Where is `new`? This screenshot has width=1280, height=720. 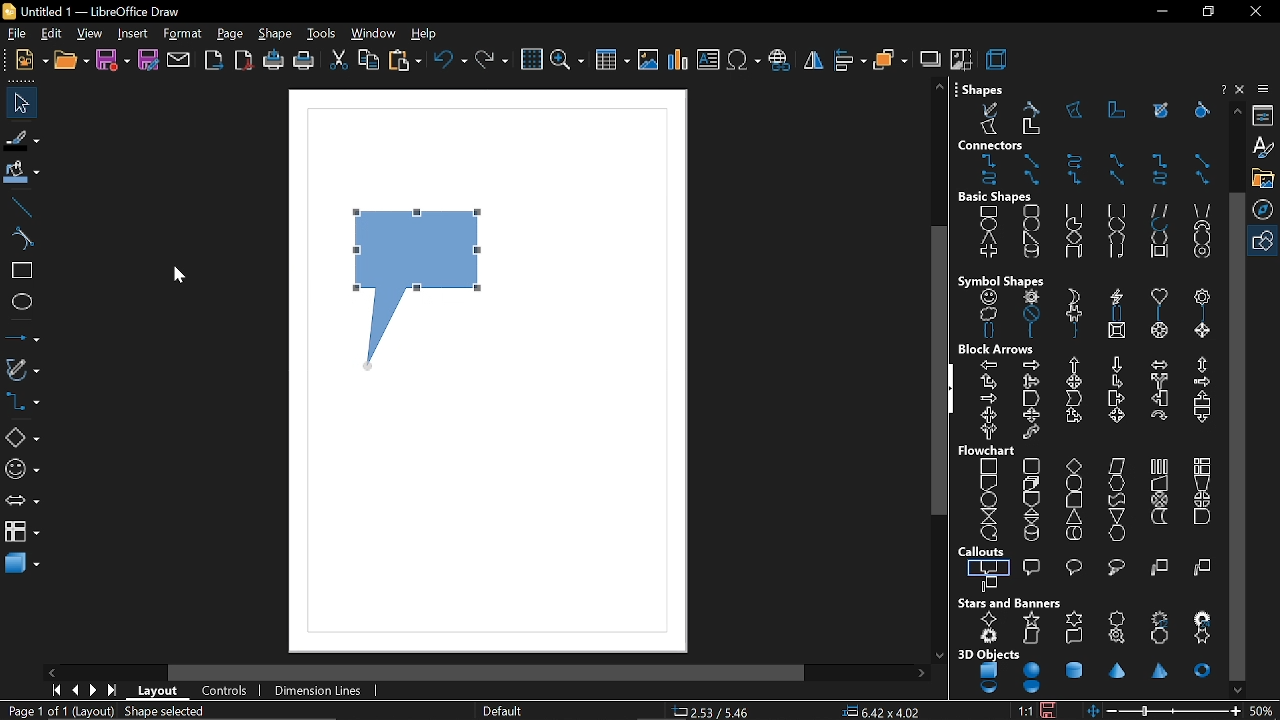
new is located at coordinates (31, 62).